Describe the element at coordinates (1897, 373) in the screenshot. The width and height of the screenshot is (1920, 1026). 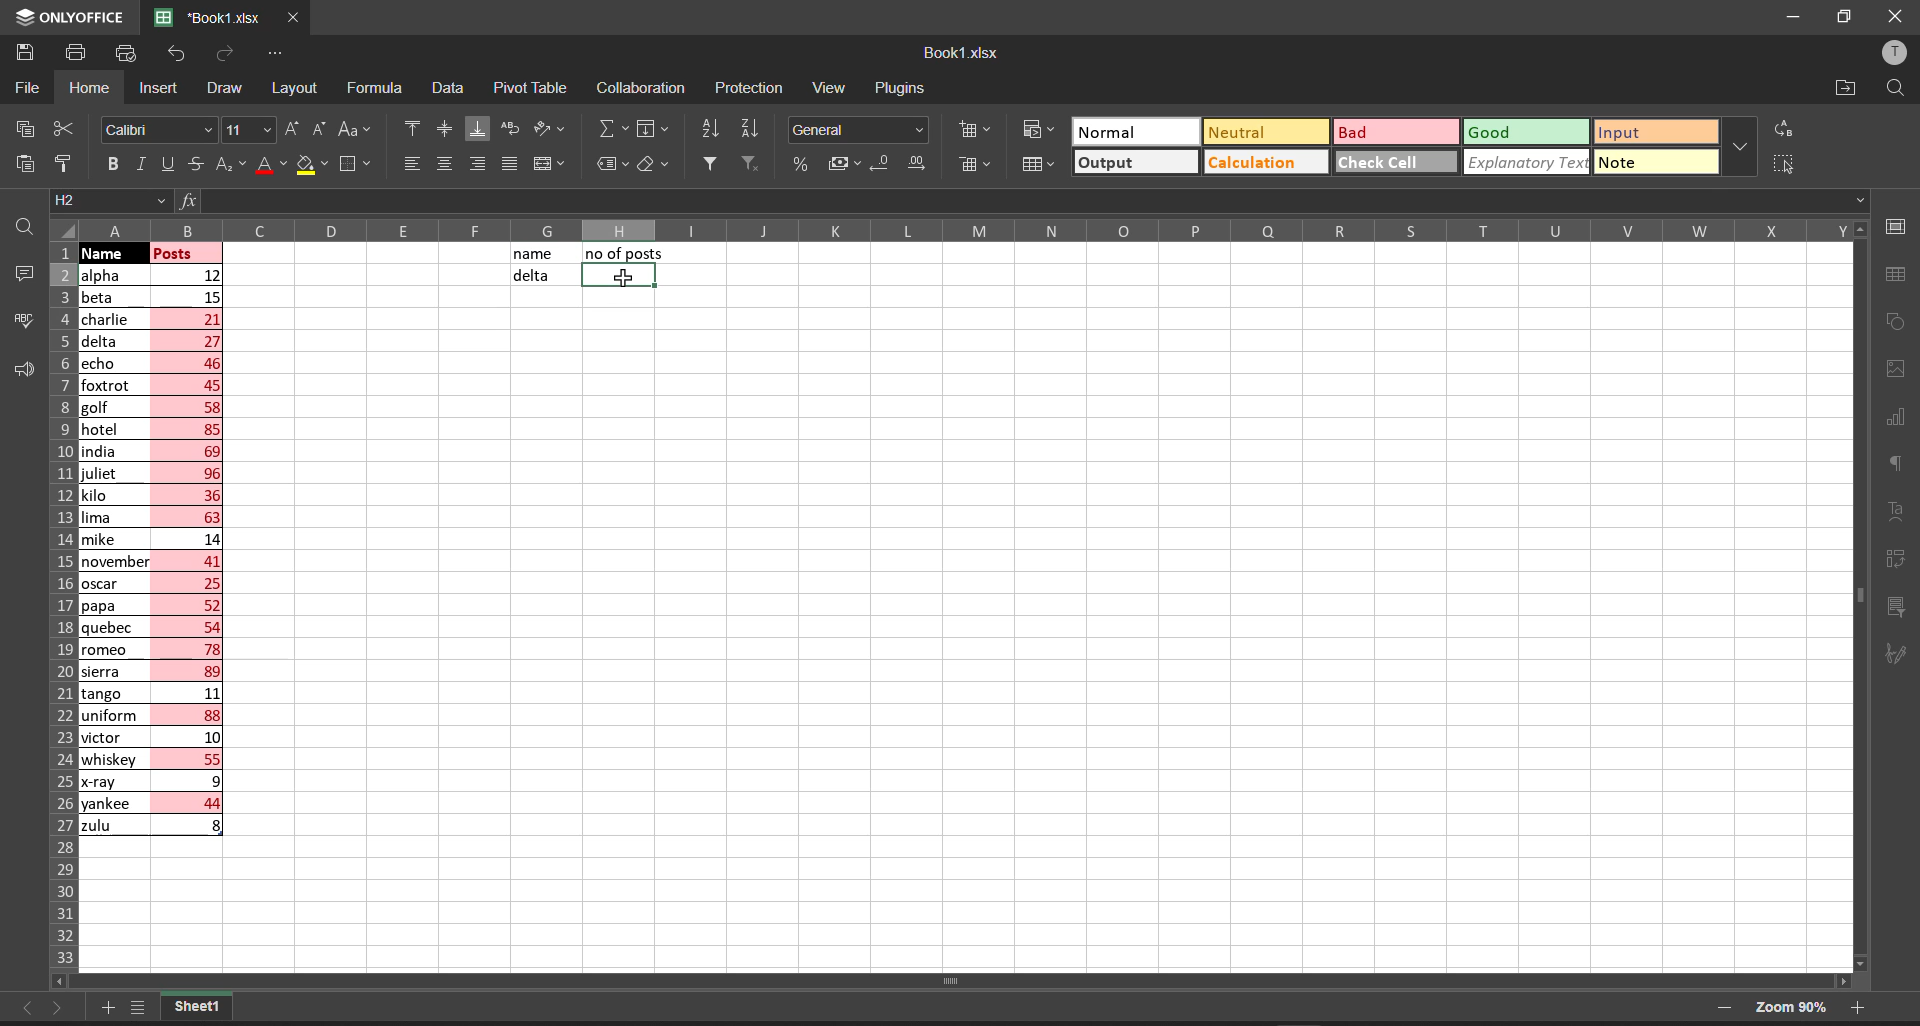
I see `image settings` at that location.